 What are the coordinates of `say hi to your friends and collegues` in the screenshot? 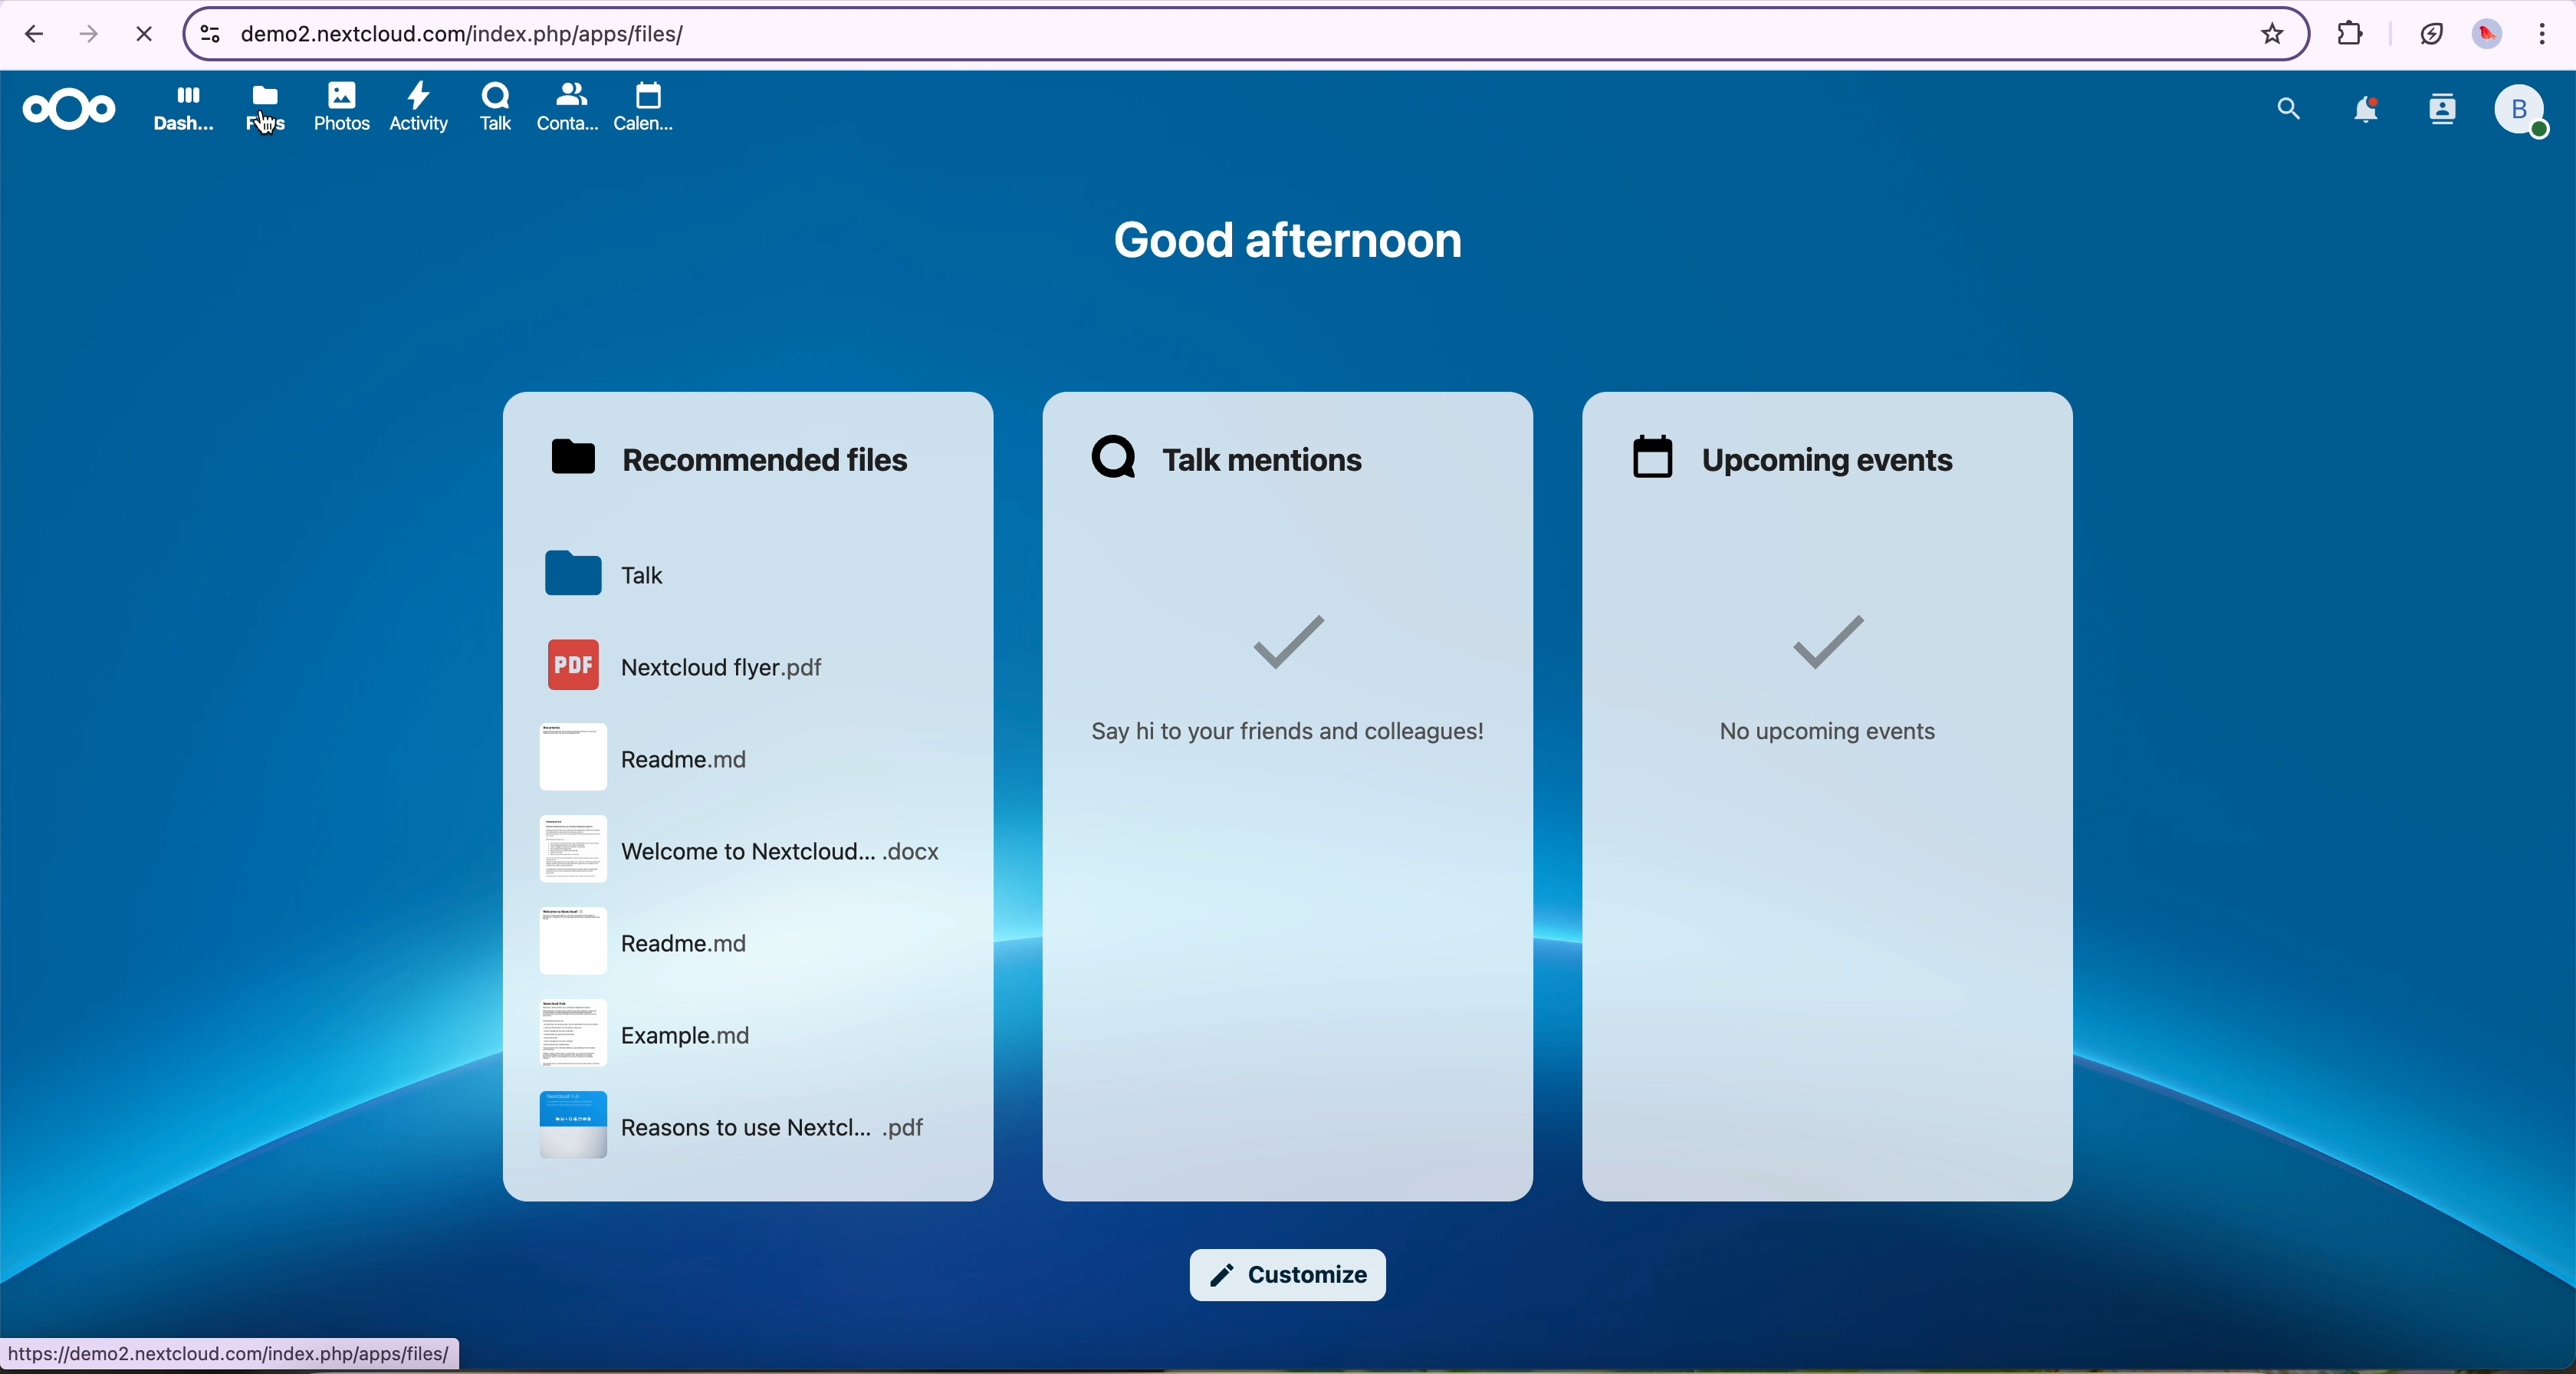 It's located at (1296, 670).